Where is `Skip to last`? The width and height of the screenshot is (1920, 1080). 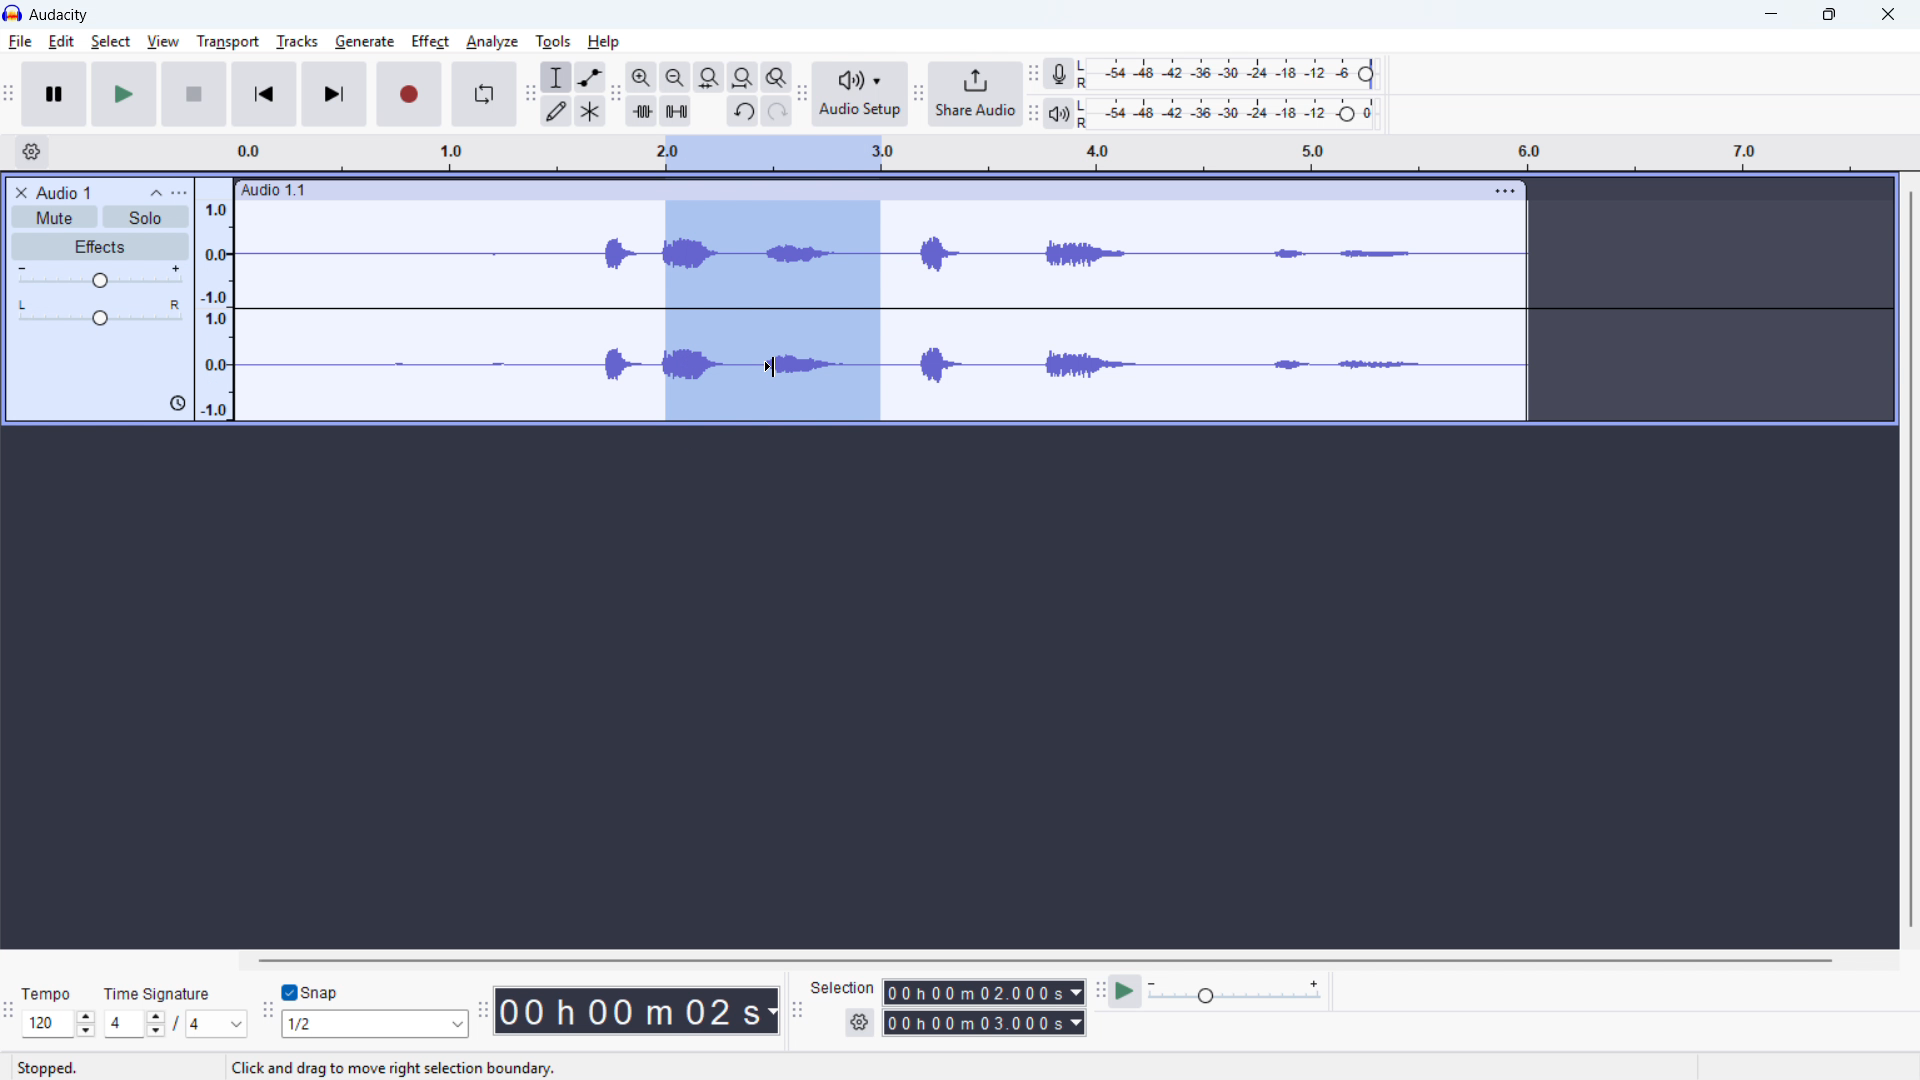
Skip to last is located at coordinates (335, 95).